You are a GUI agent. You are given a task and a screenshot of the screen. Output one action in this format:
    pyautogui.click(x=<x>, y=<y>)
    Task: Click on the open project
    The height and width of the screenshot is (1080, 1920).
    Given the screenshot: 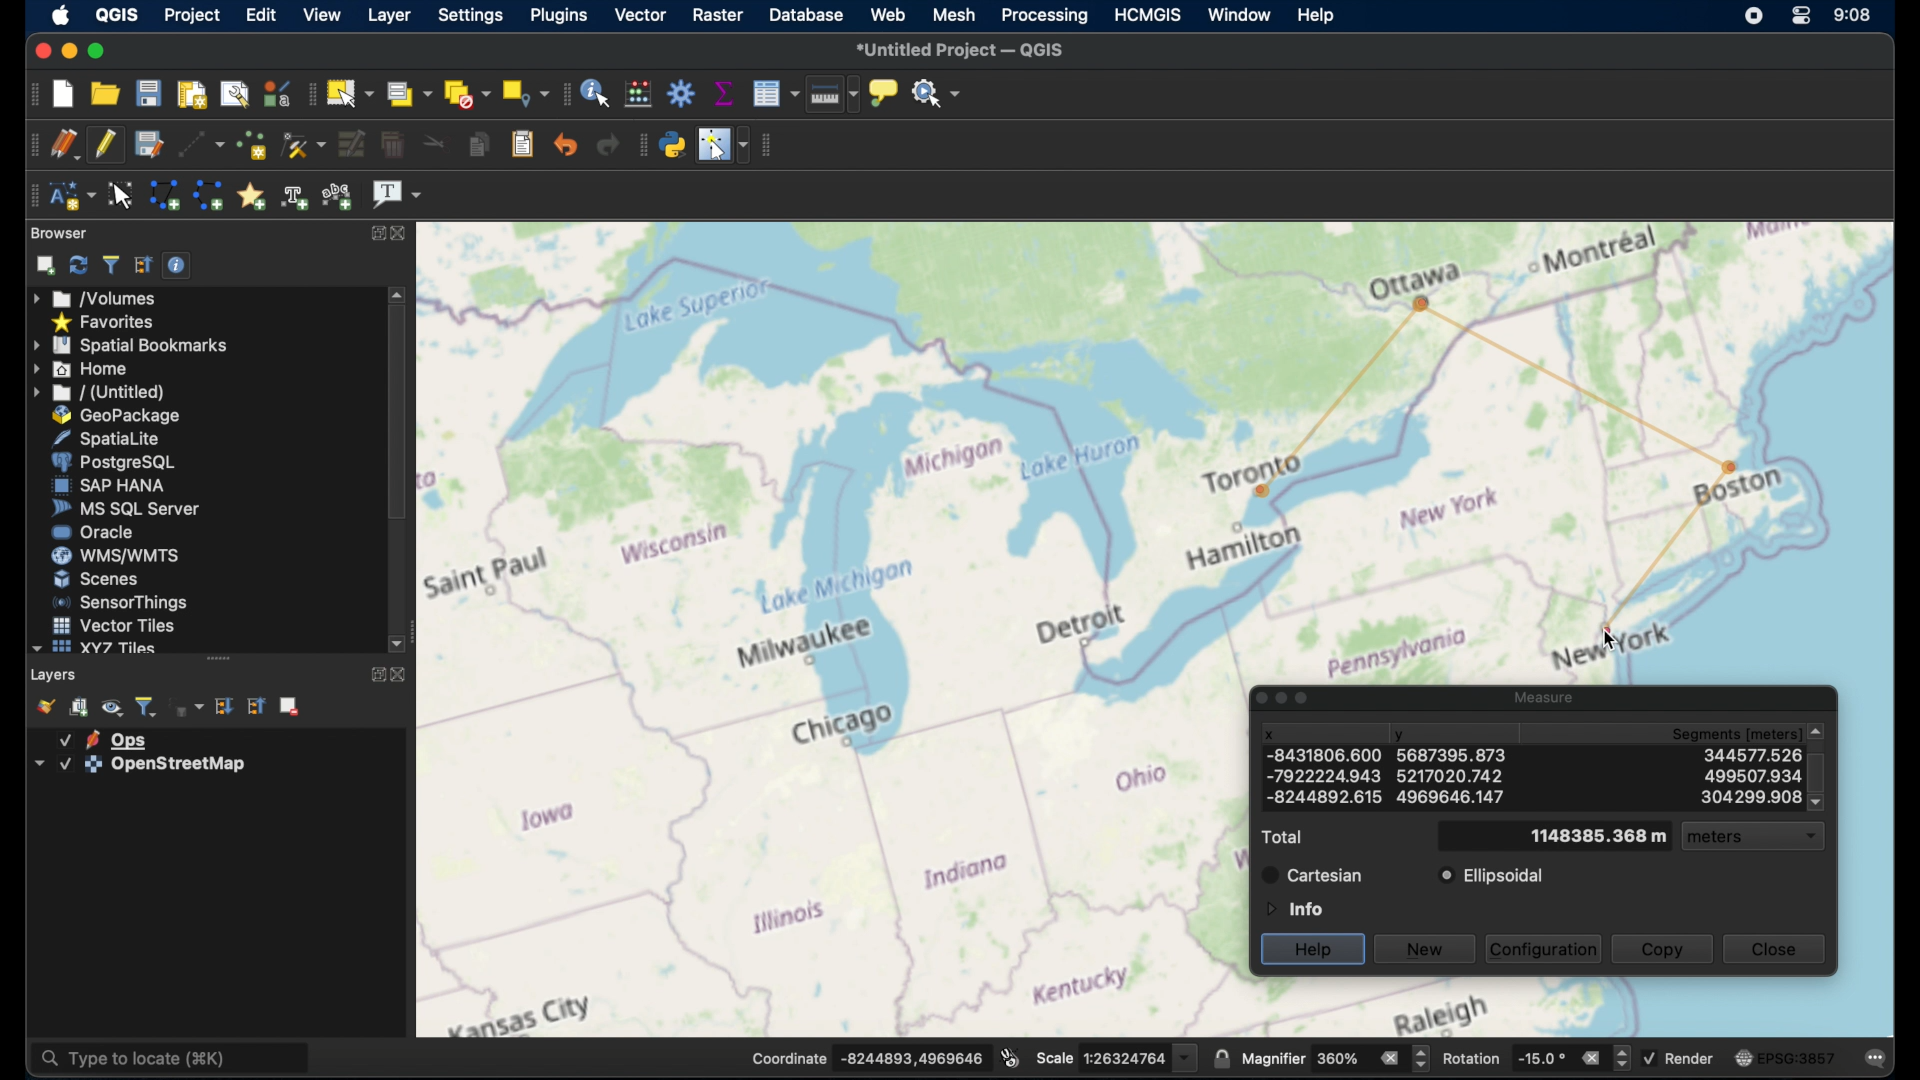 What is the action you would take?
    pyautogui.click(x=108, y=93)
    